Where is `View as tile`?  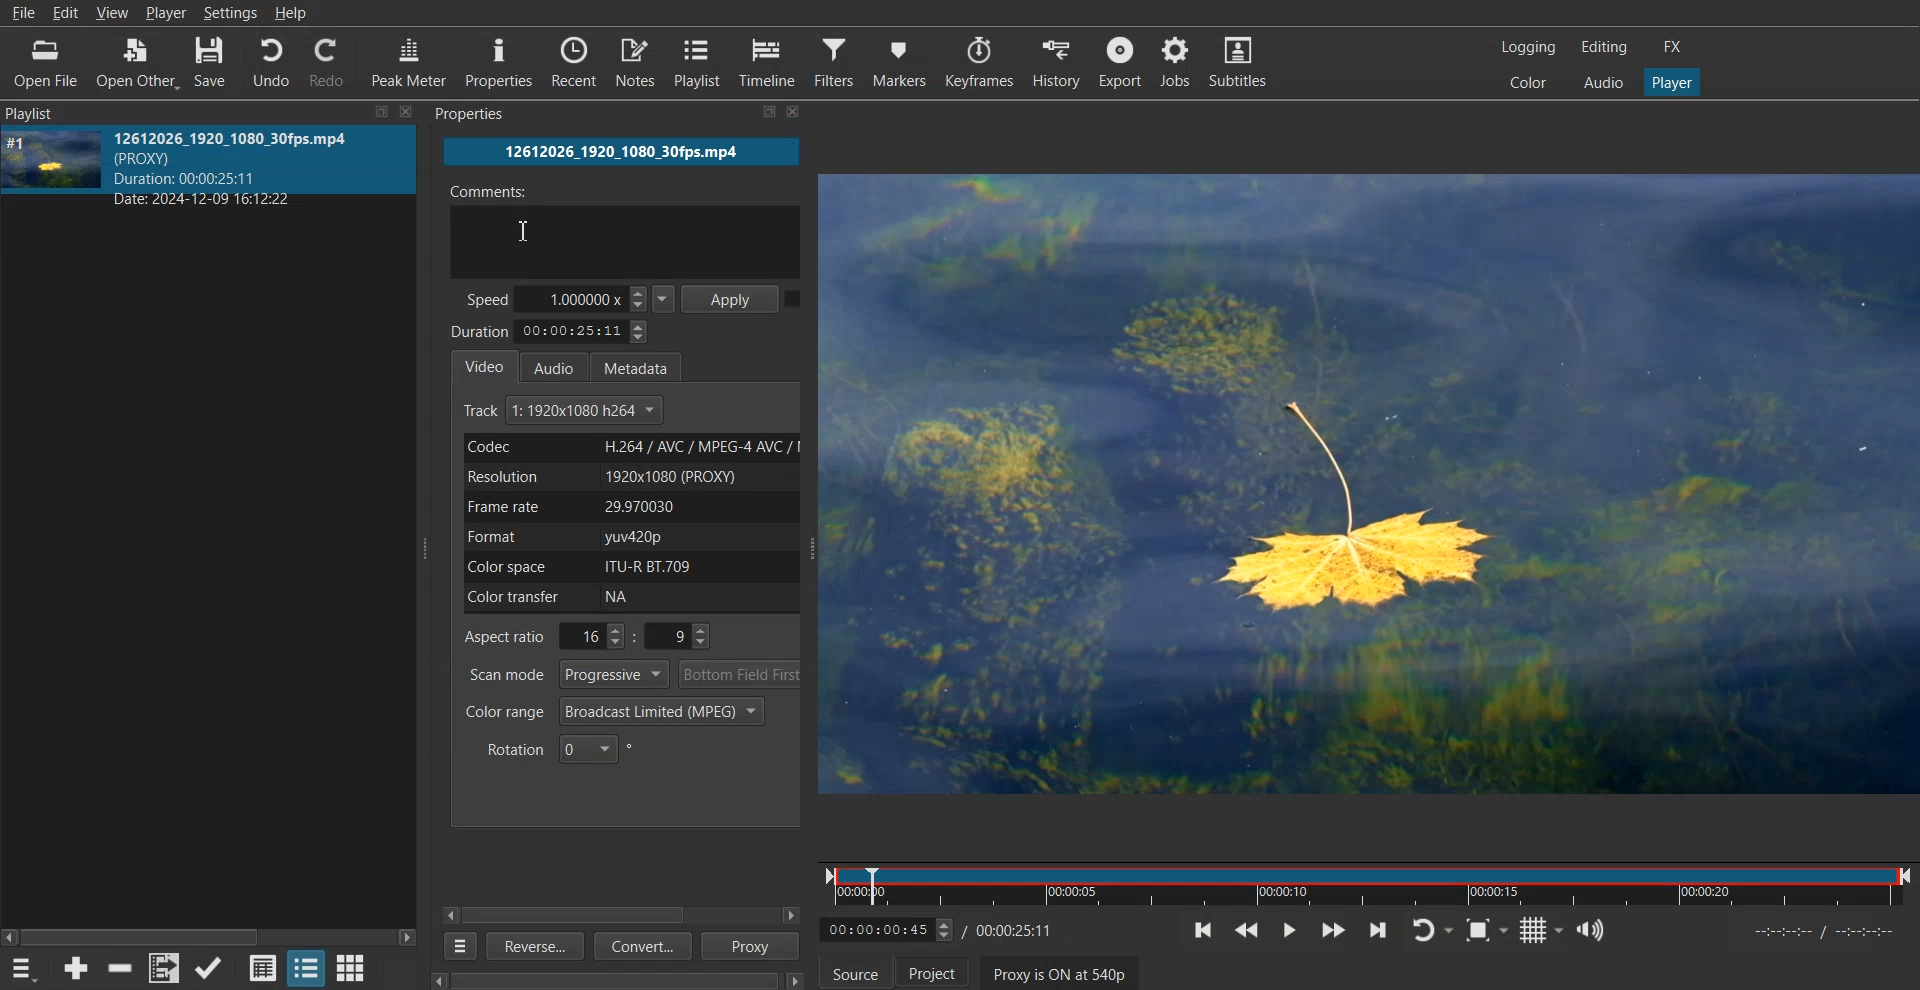
View as tile is located at coordinates (306, 967).